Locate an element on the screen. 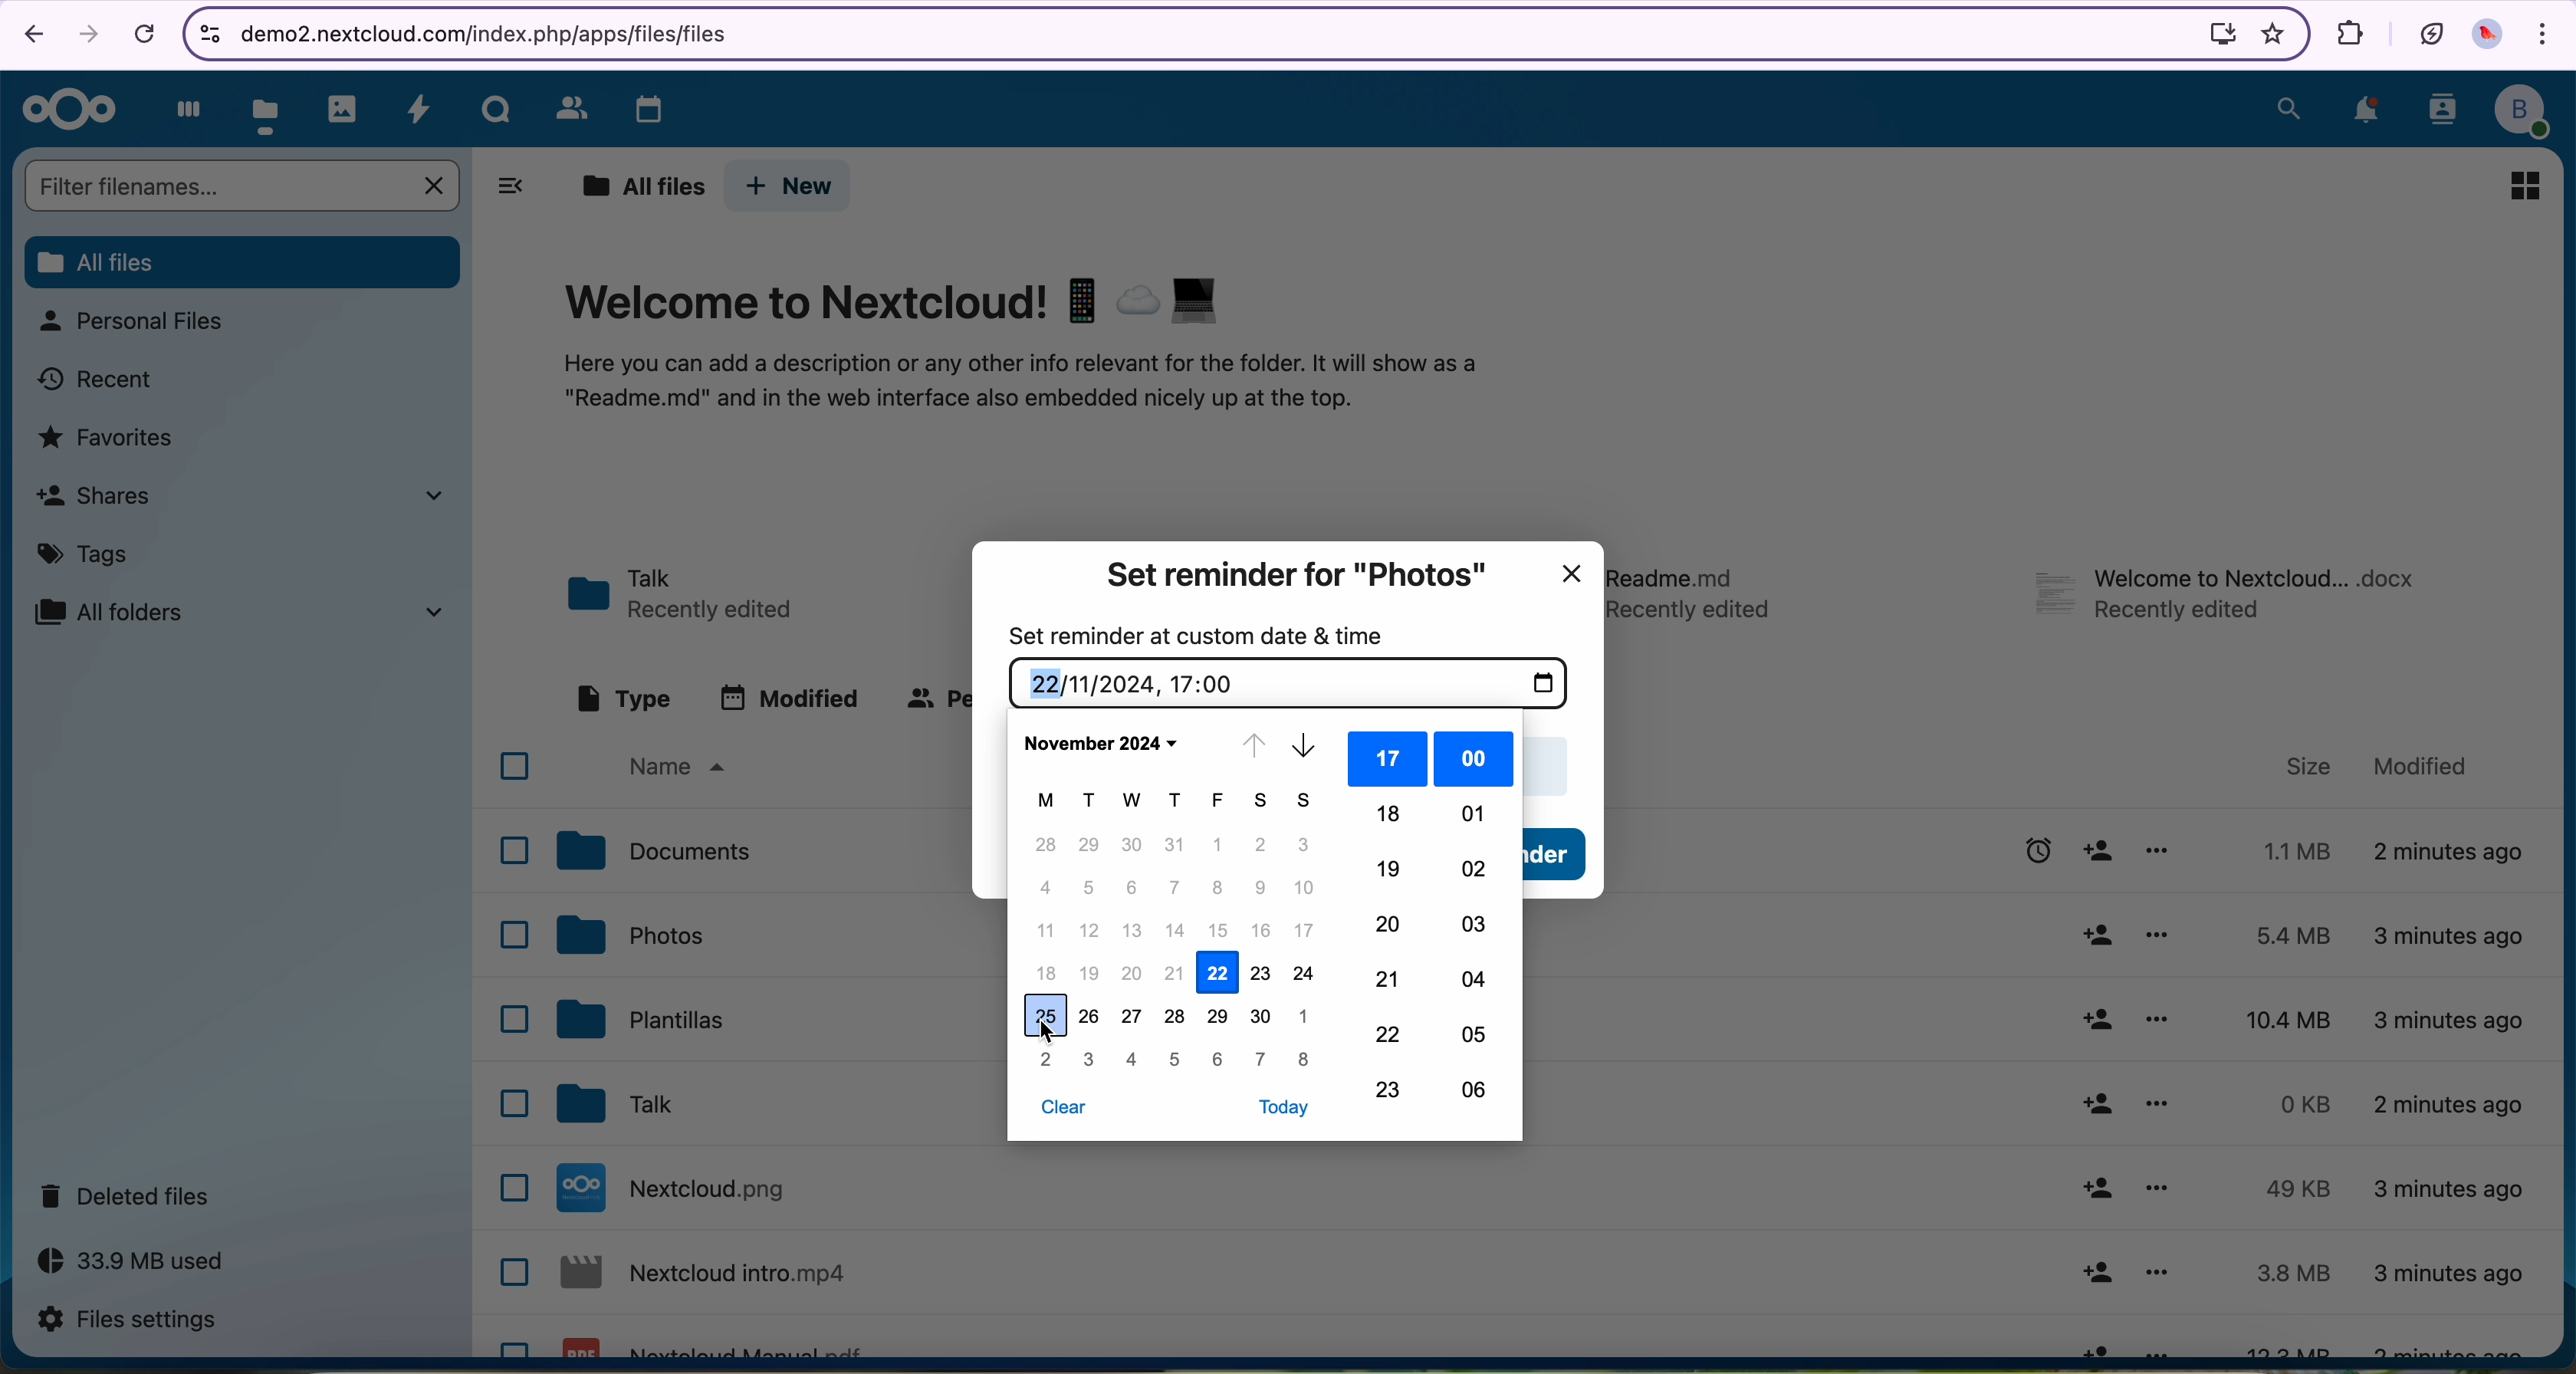  Talk folder is located at coordinates (689, 591).